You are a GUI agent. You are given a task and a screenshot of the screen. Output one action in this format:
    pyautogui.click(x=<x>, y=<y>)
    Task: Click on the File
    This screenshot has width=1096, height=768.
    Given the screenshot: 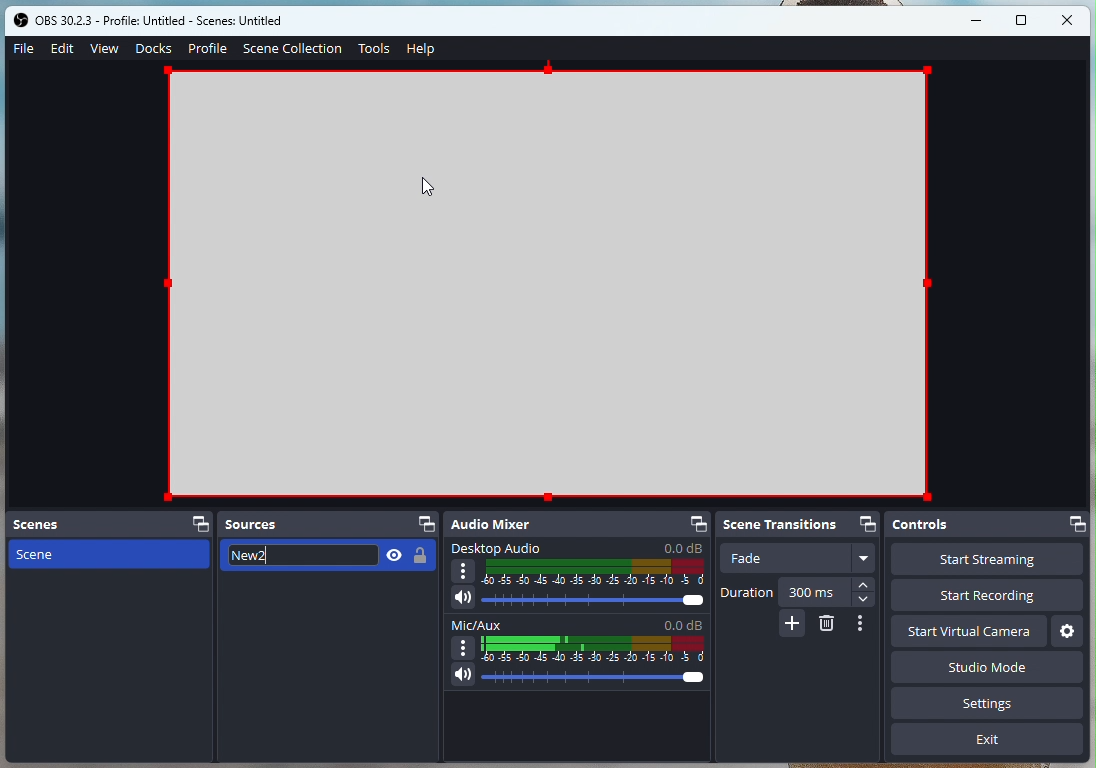 What is the action you would take?
    pyautogui.click(x=22, y=49)
    